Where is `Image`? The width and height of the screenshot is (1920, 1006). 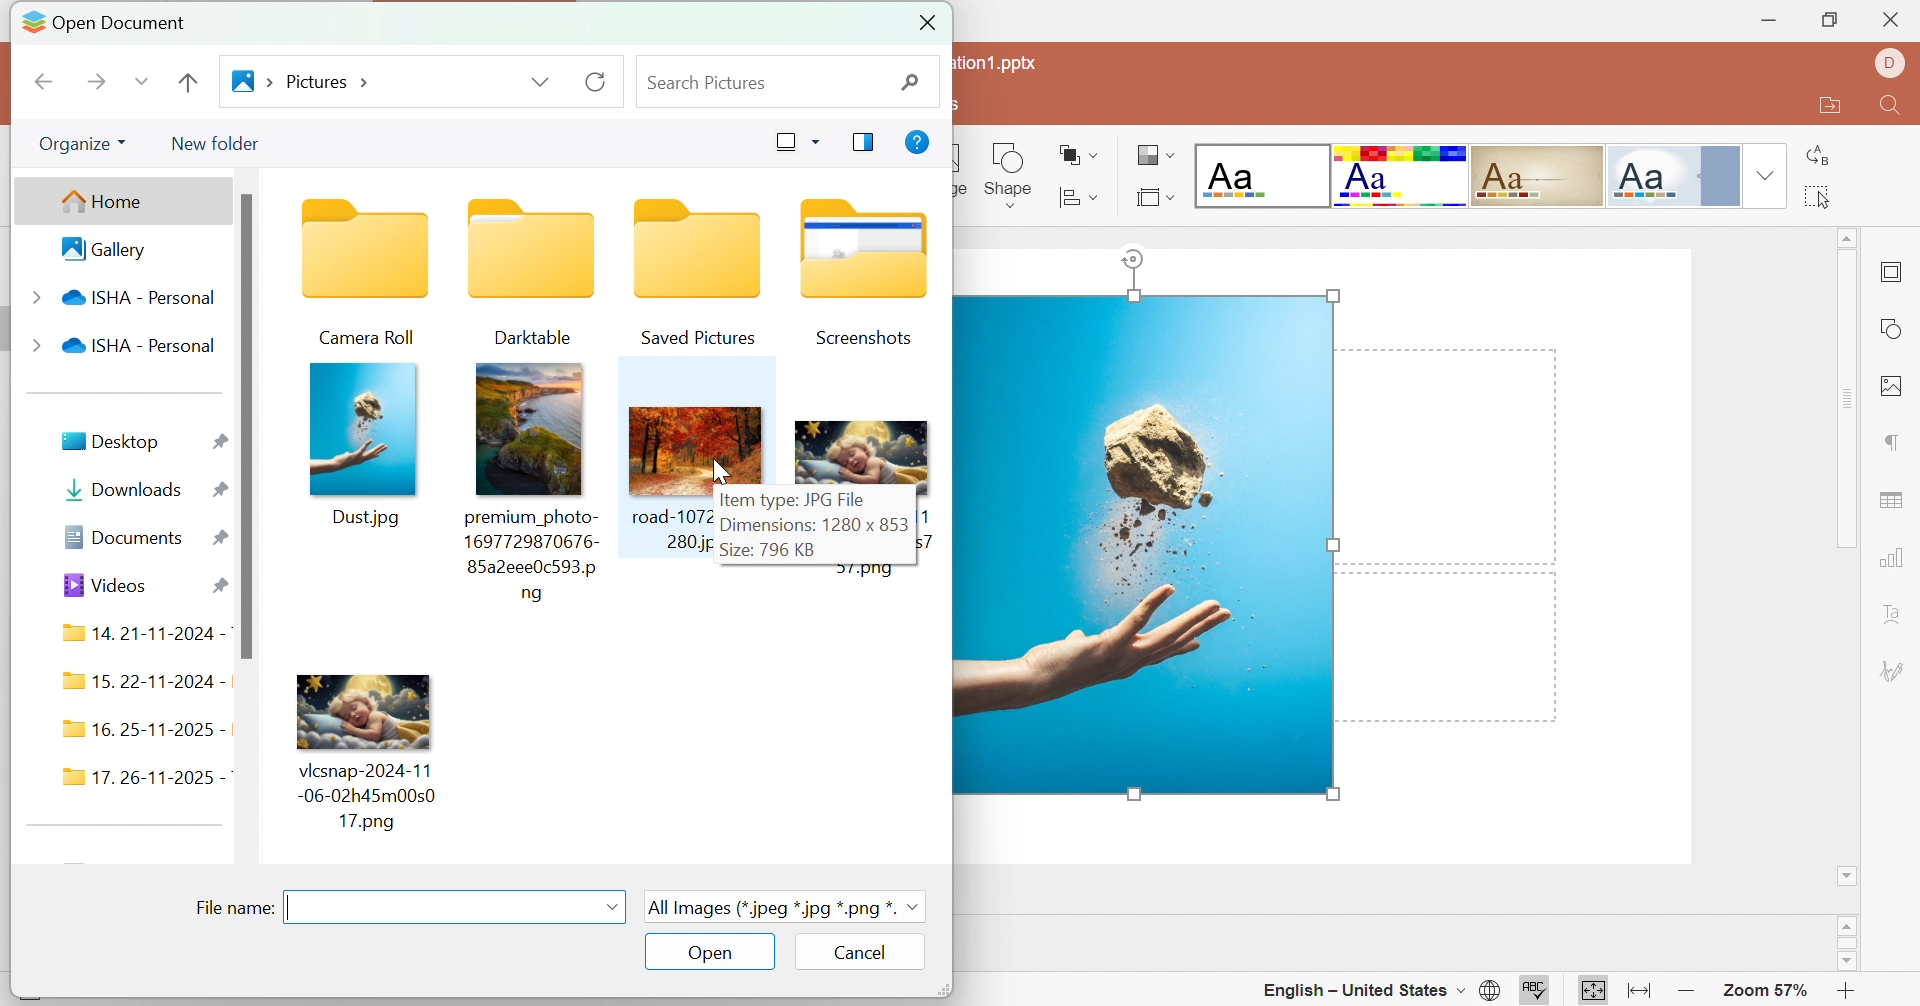
Image is located at coordinates (696, 418).